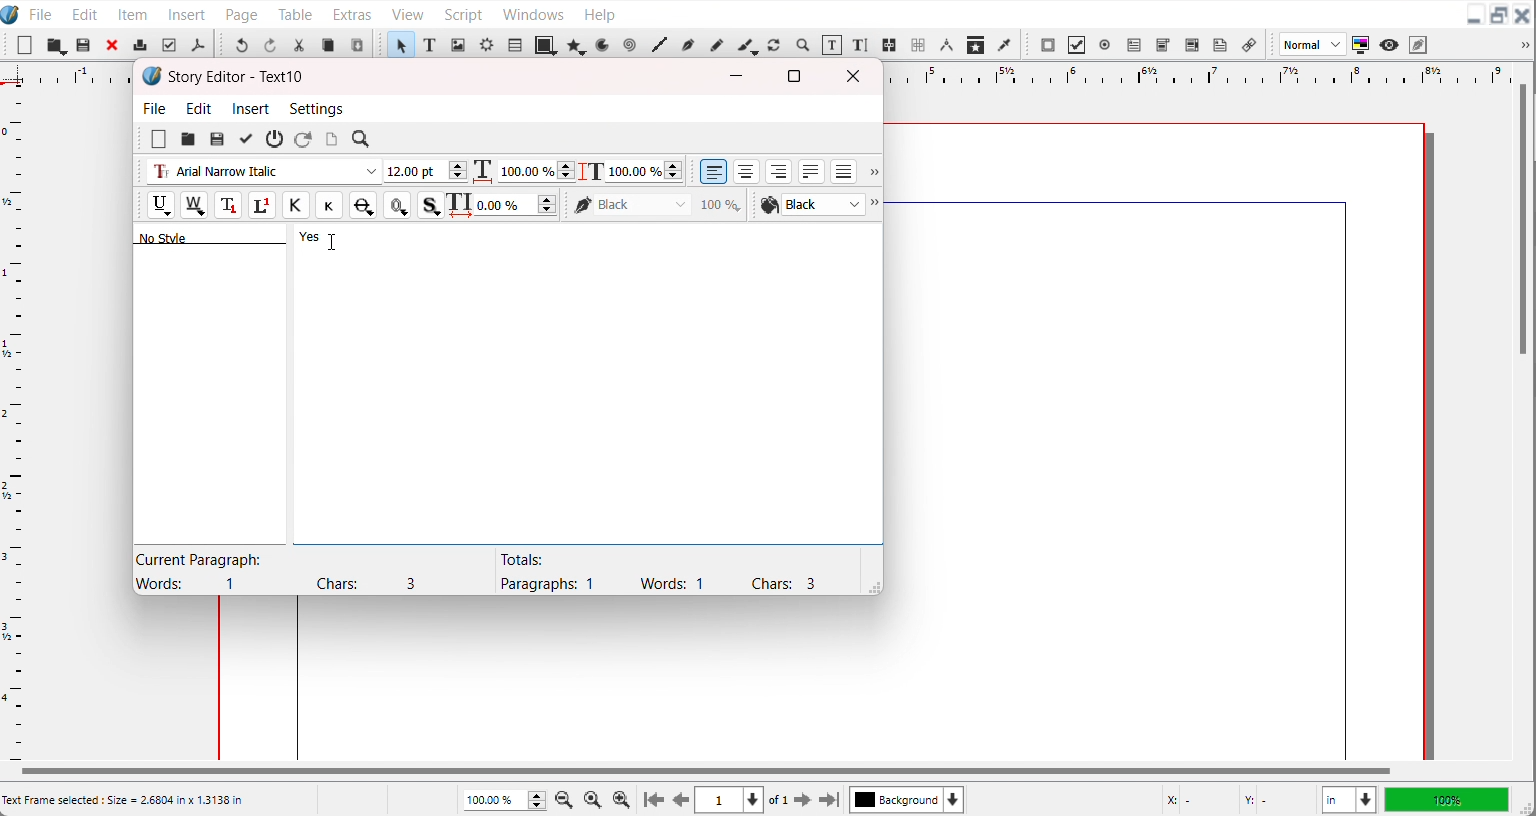 Image resolution: width=1536 pixels, height=816 pixels. Describe the element at coordinates (1523, 221) in the screenshot. I see `Vertical scroll bar` at that location.